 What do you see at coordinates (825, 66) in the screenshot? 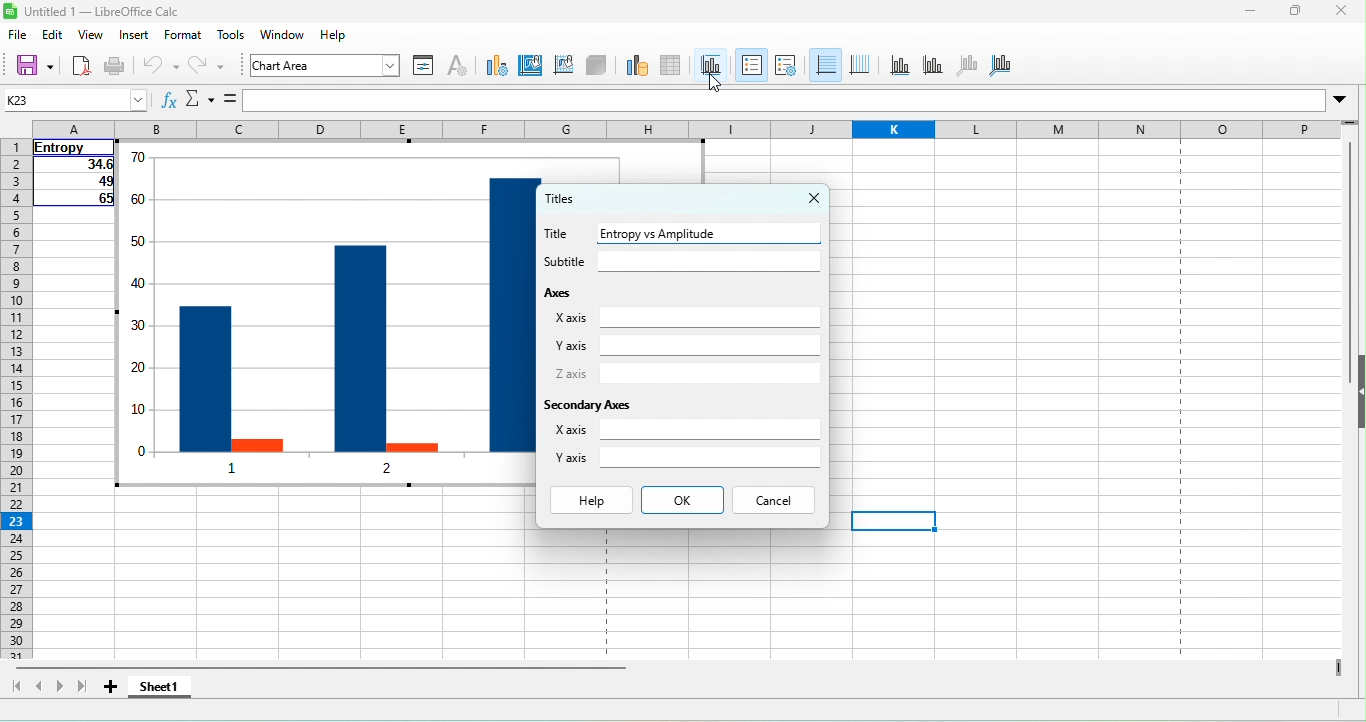
I see `horizontal gids` at bounding box center [825, 66].